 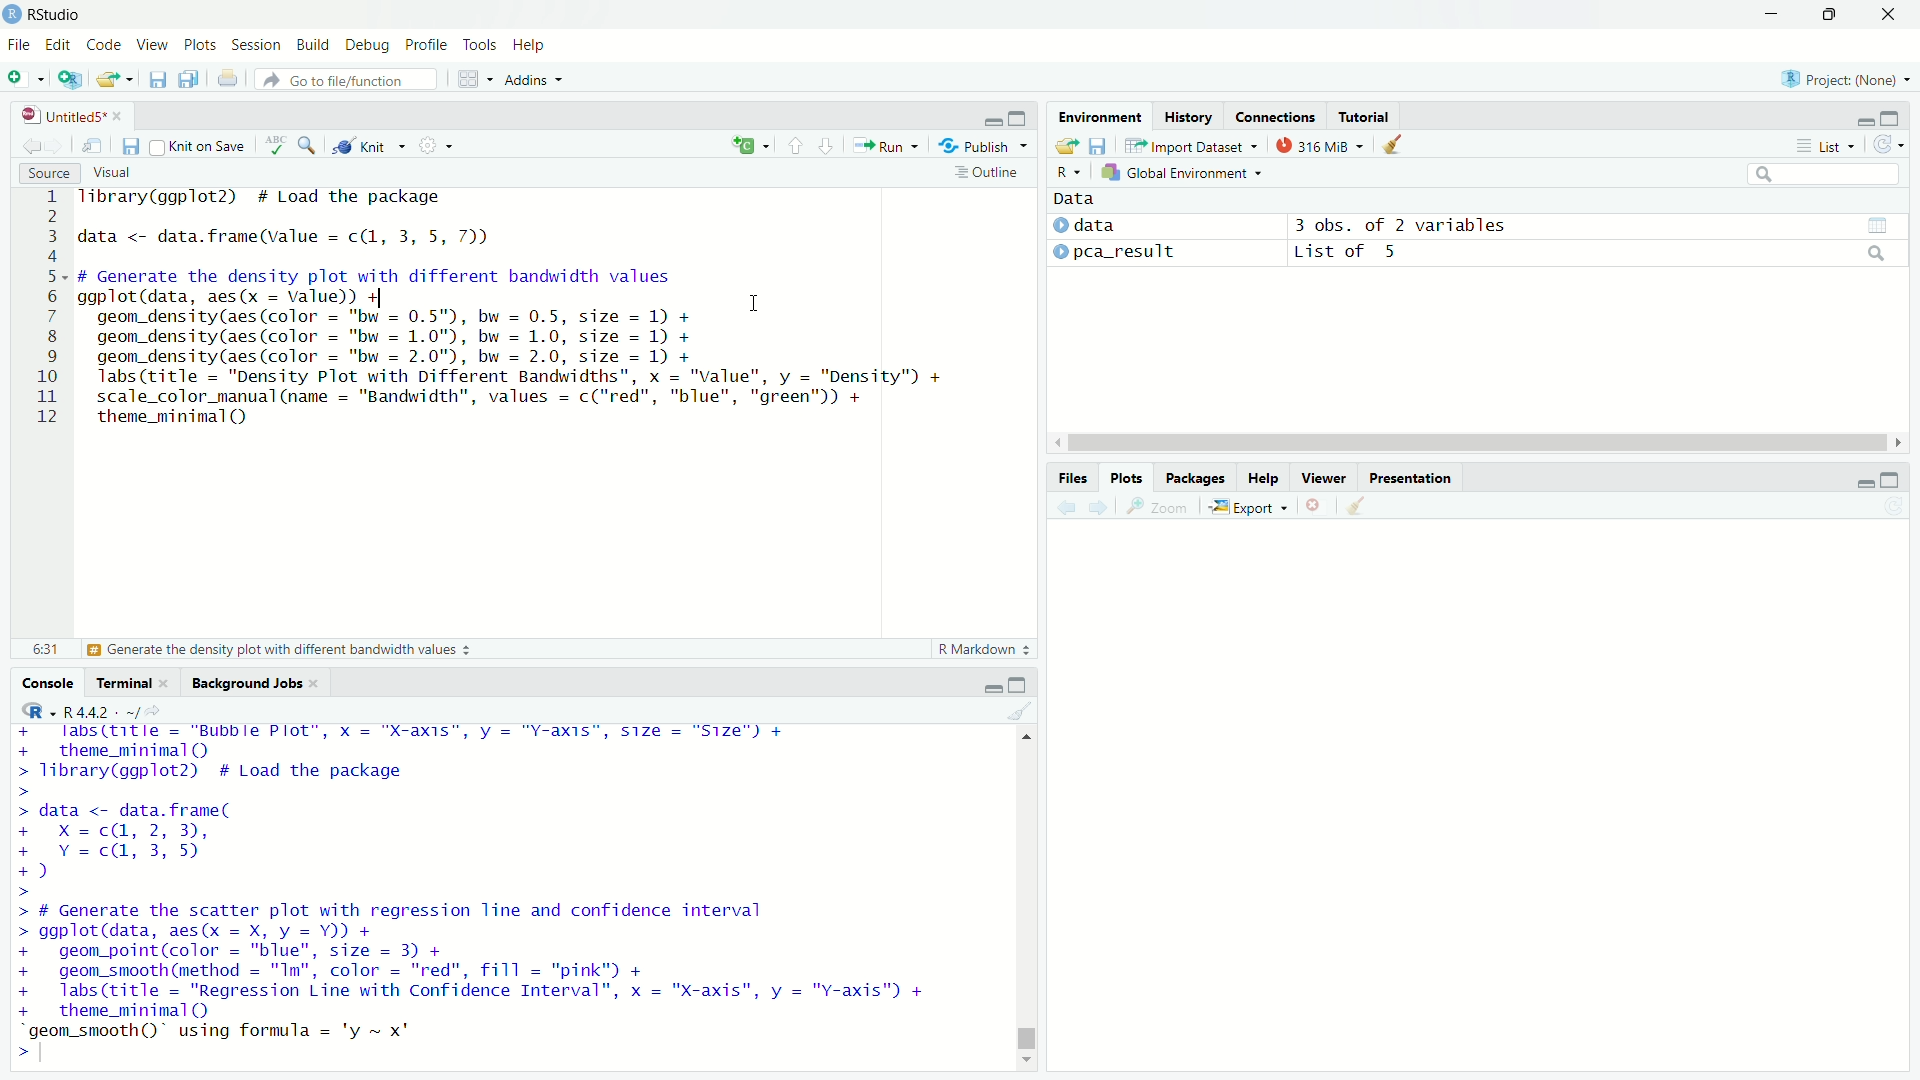 What do you see at coordinates (368, 146) in the screenshot?
I see `Knit` at bounding box center [368, 146].